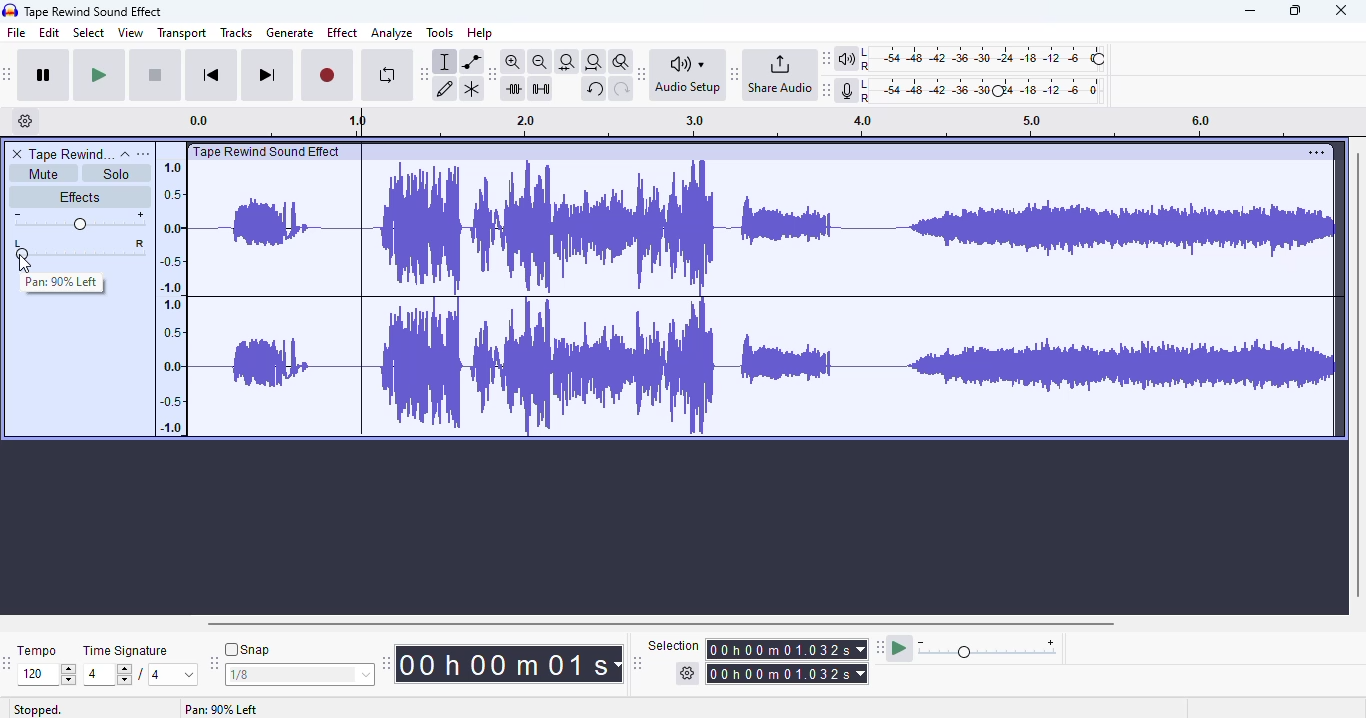 Image resolution: width=1366 pixels, height=718 pixels. I want to click on tracks, so click(236, 32).